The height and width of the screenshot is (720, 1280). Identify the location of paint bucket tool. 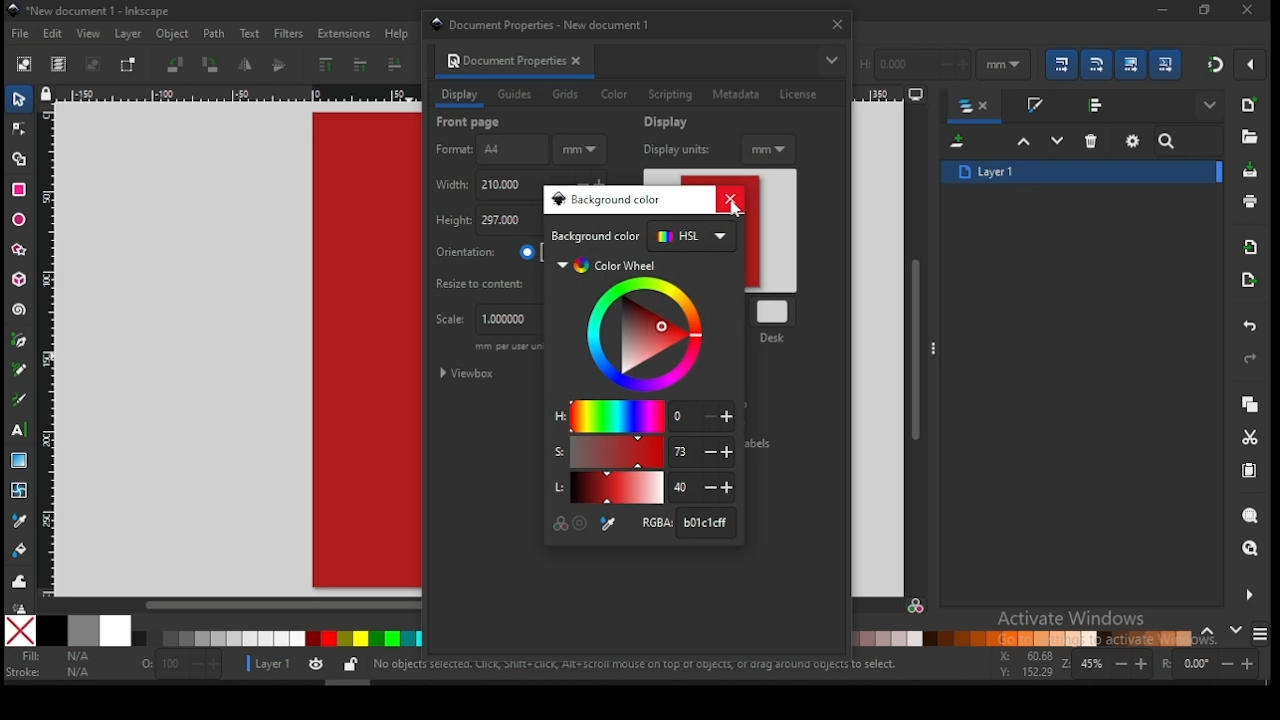
(21, 548).